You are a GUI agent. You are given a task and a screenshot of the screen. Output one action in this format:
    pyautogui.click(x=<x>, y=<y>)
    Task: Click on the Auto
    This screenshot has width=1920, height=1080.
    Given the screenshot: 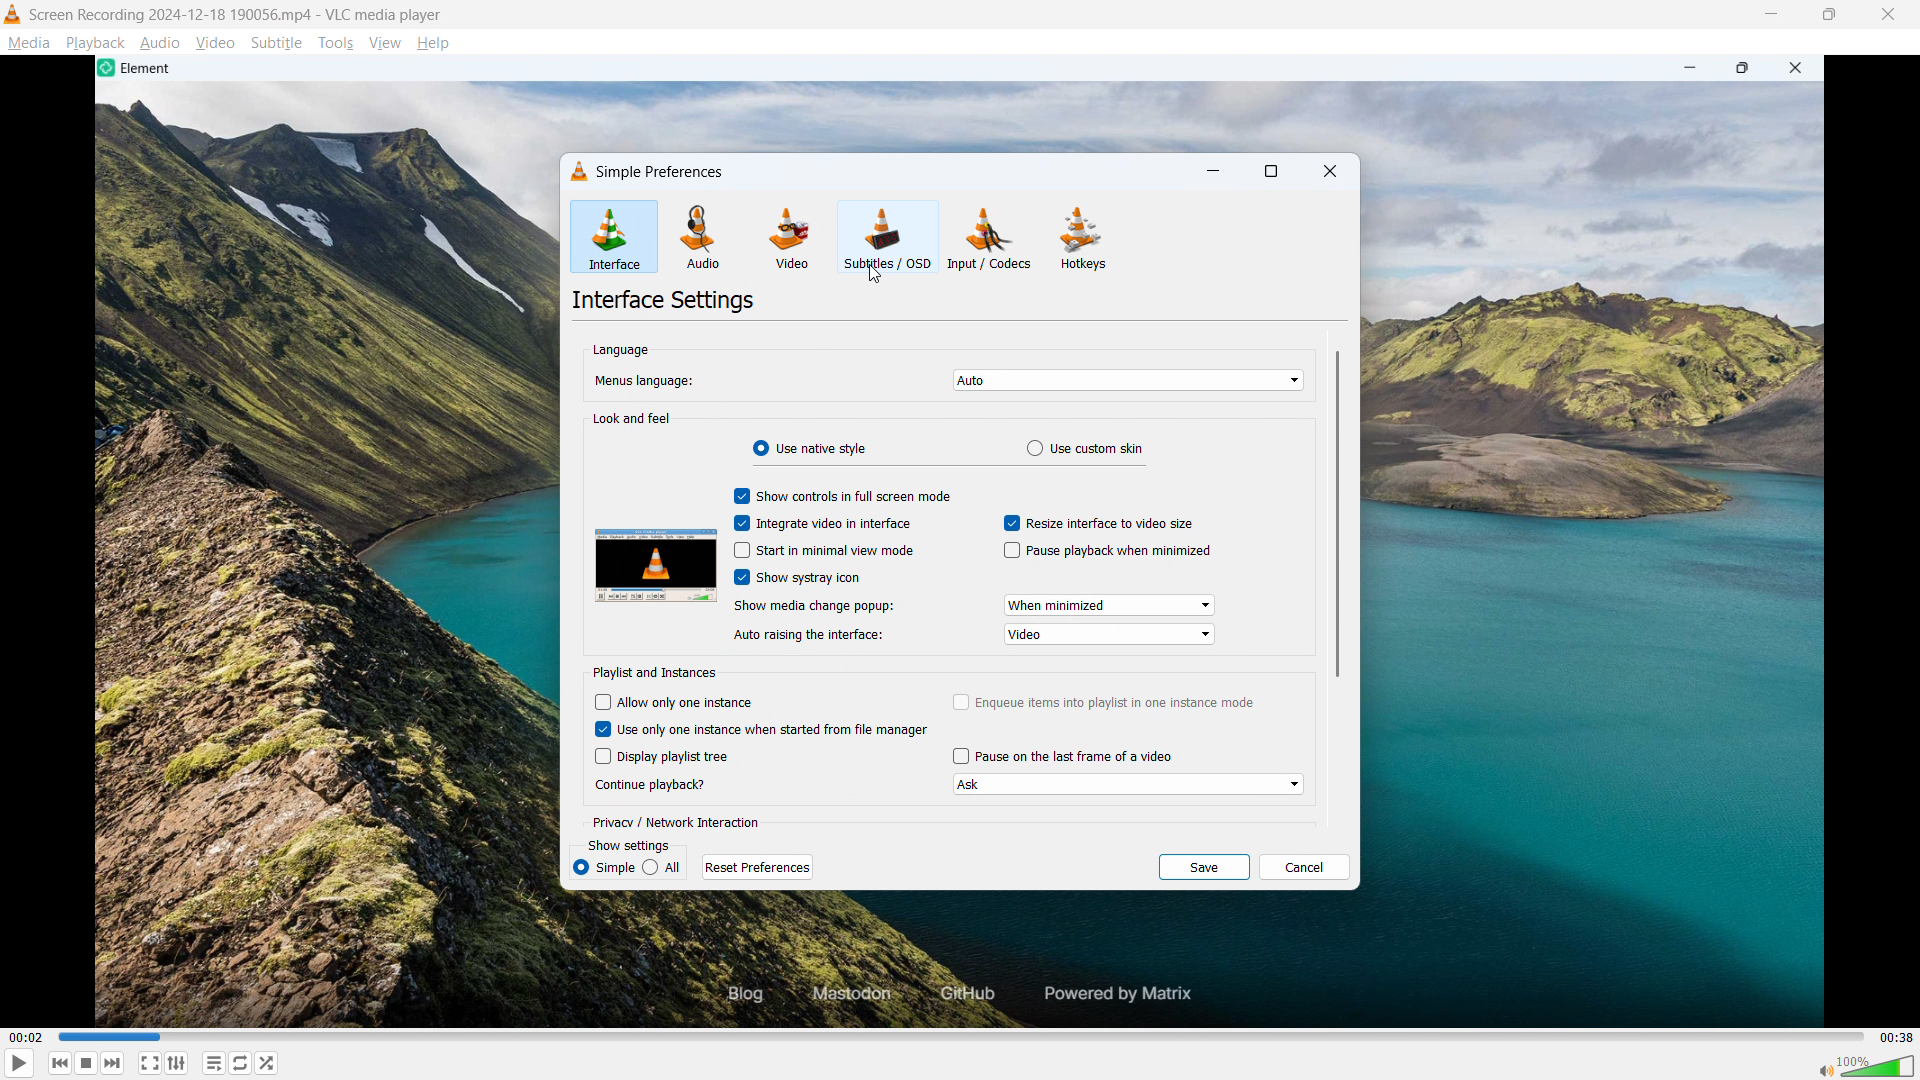 What is the action you would take?
    pyautogui.click(x=1130, y=380)
    